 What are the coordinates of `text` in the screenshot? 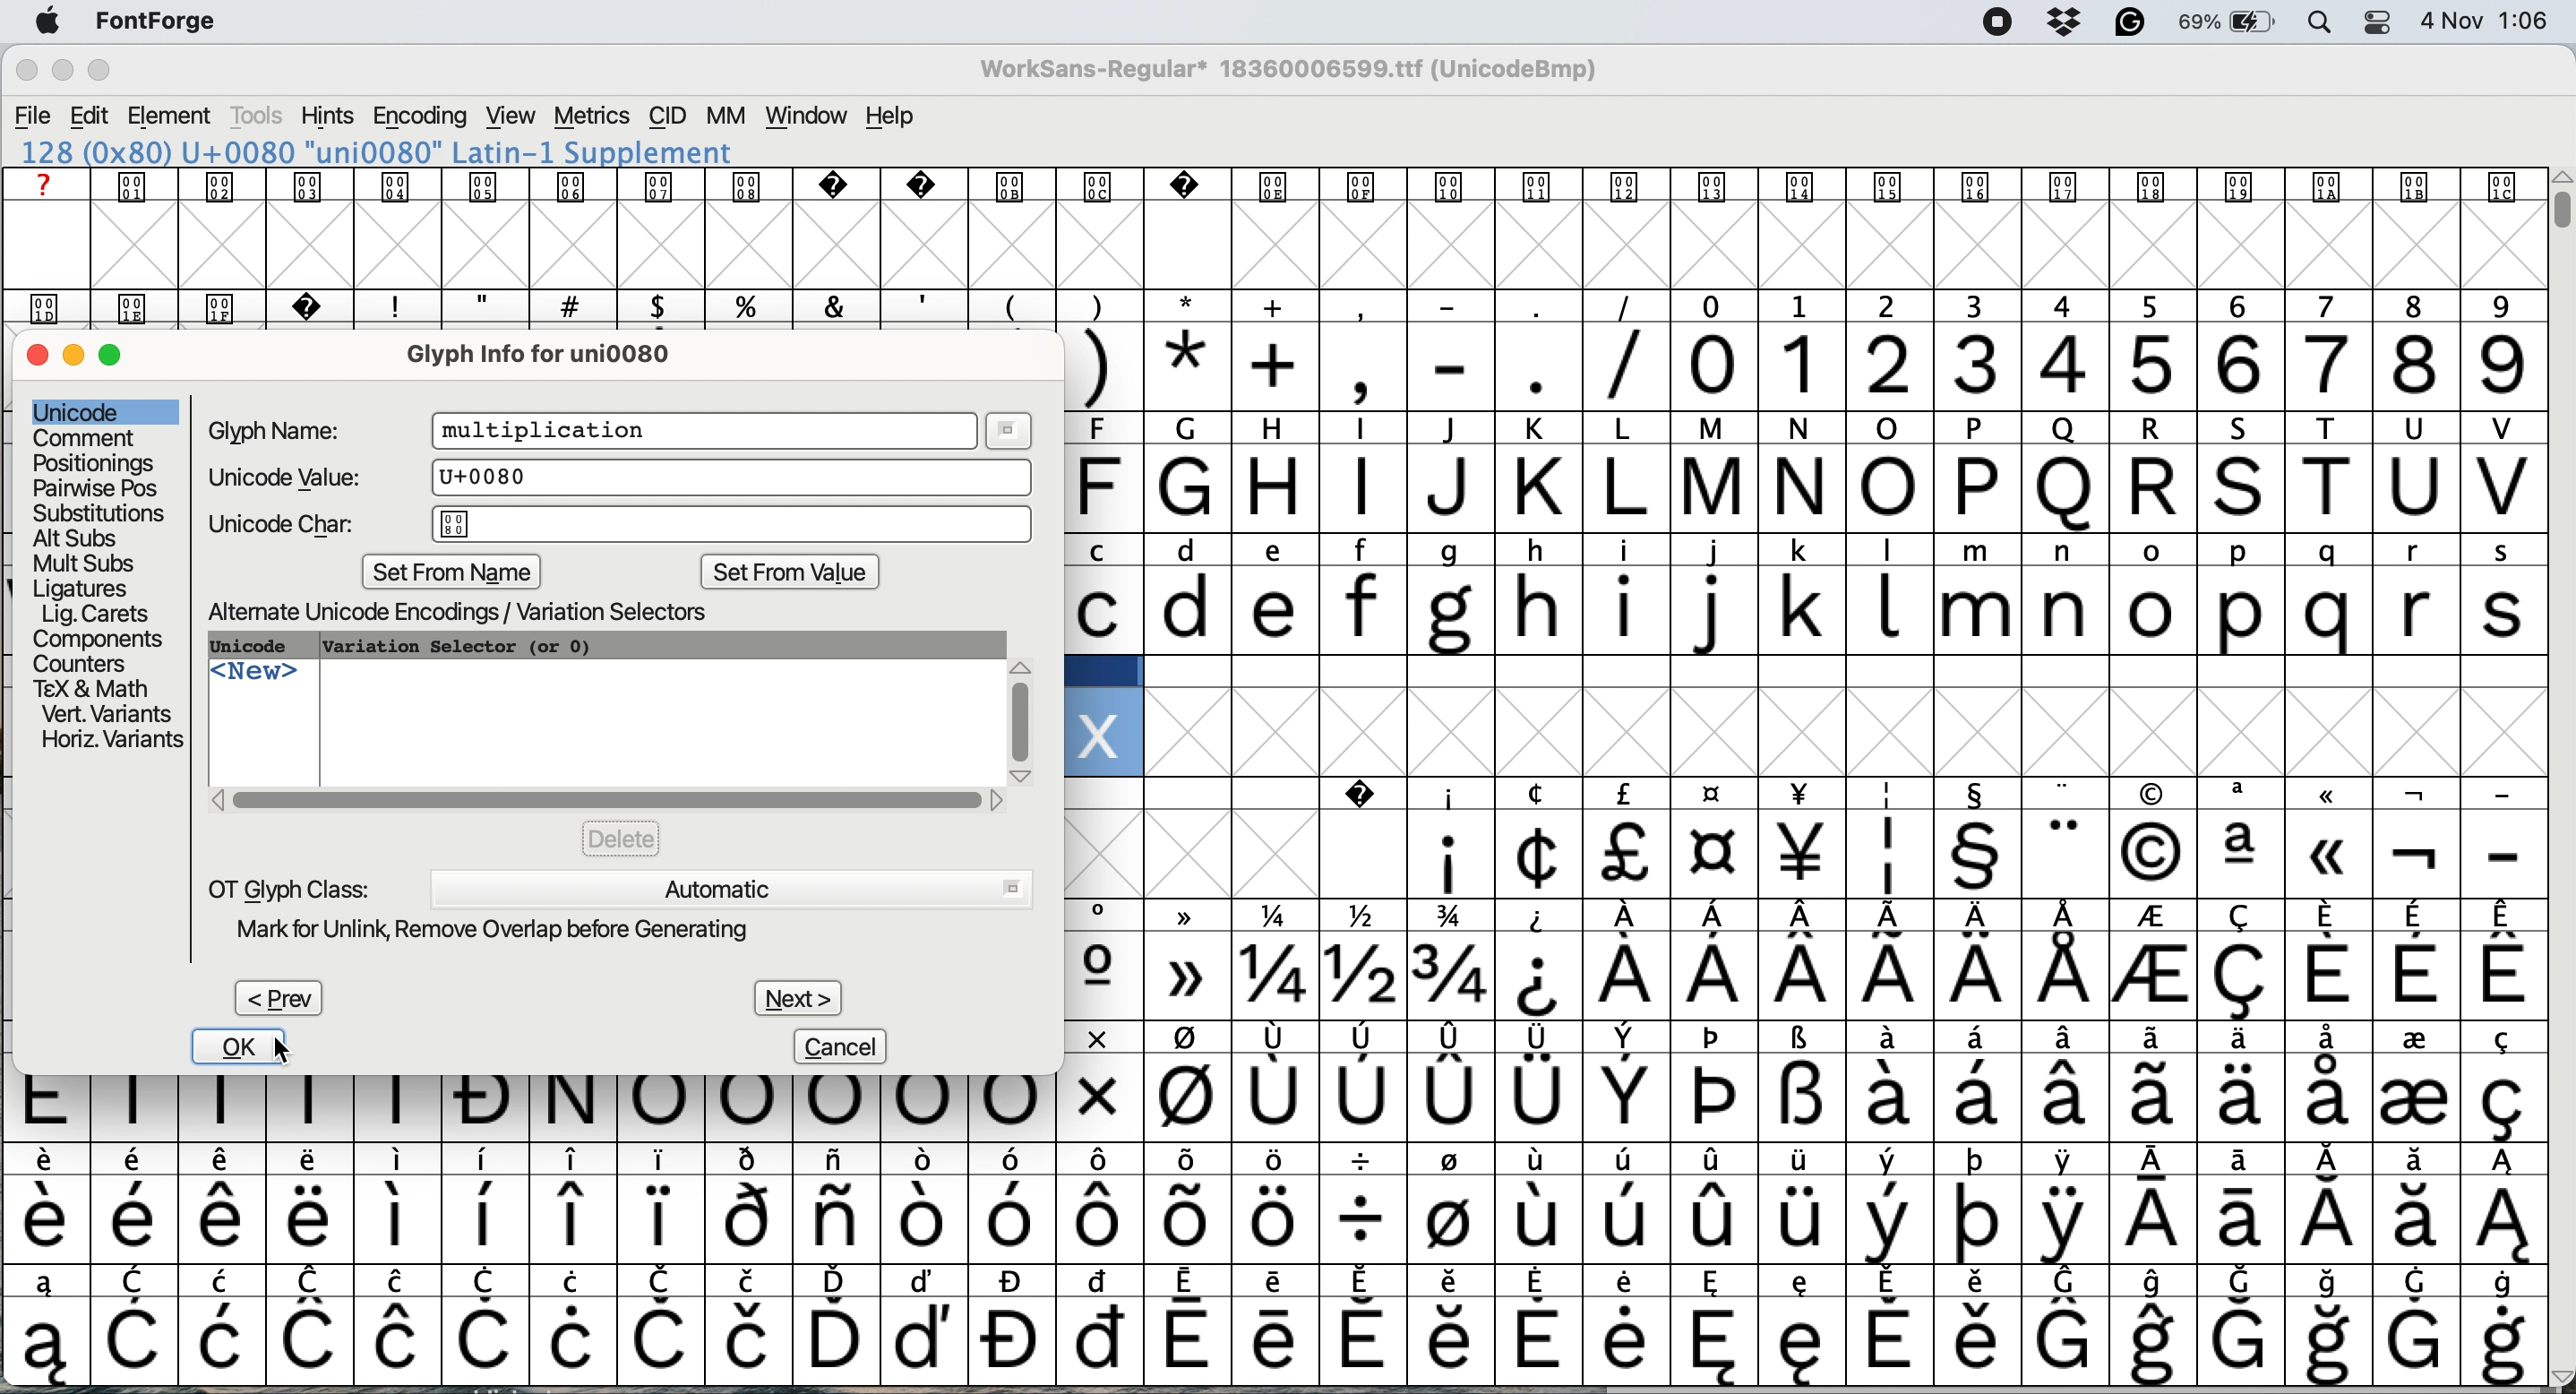 It's located at (1267, 186).